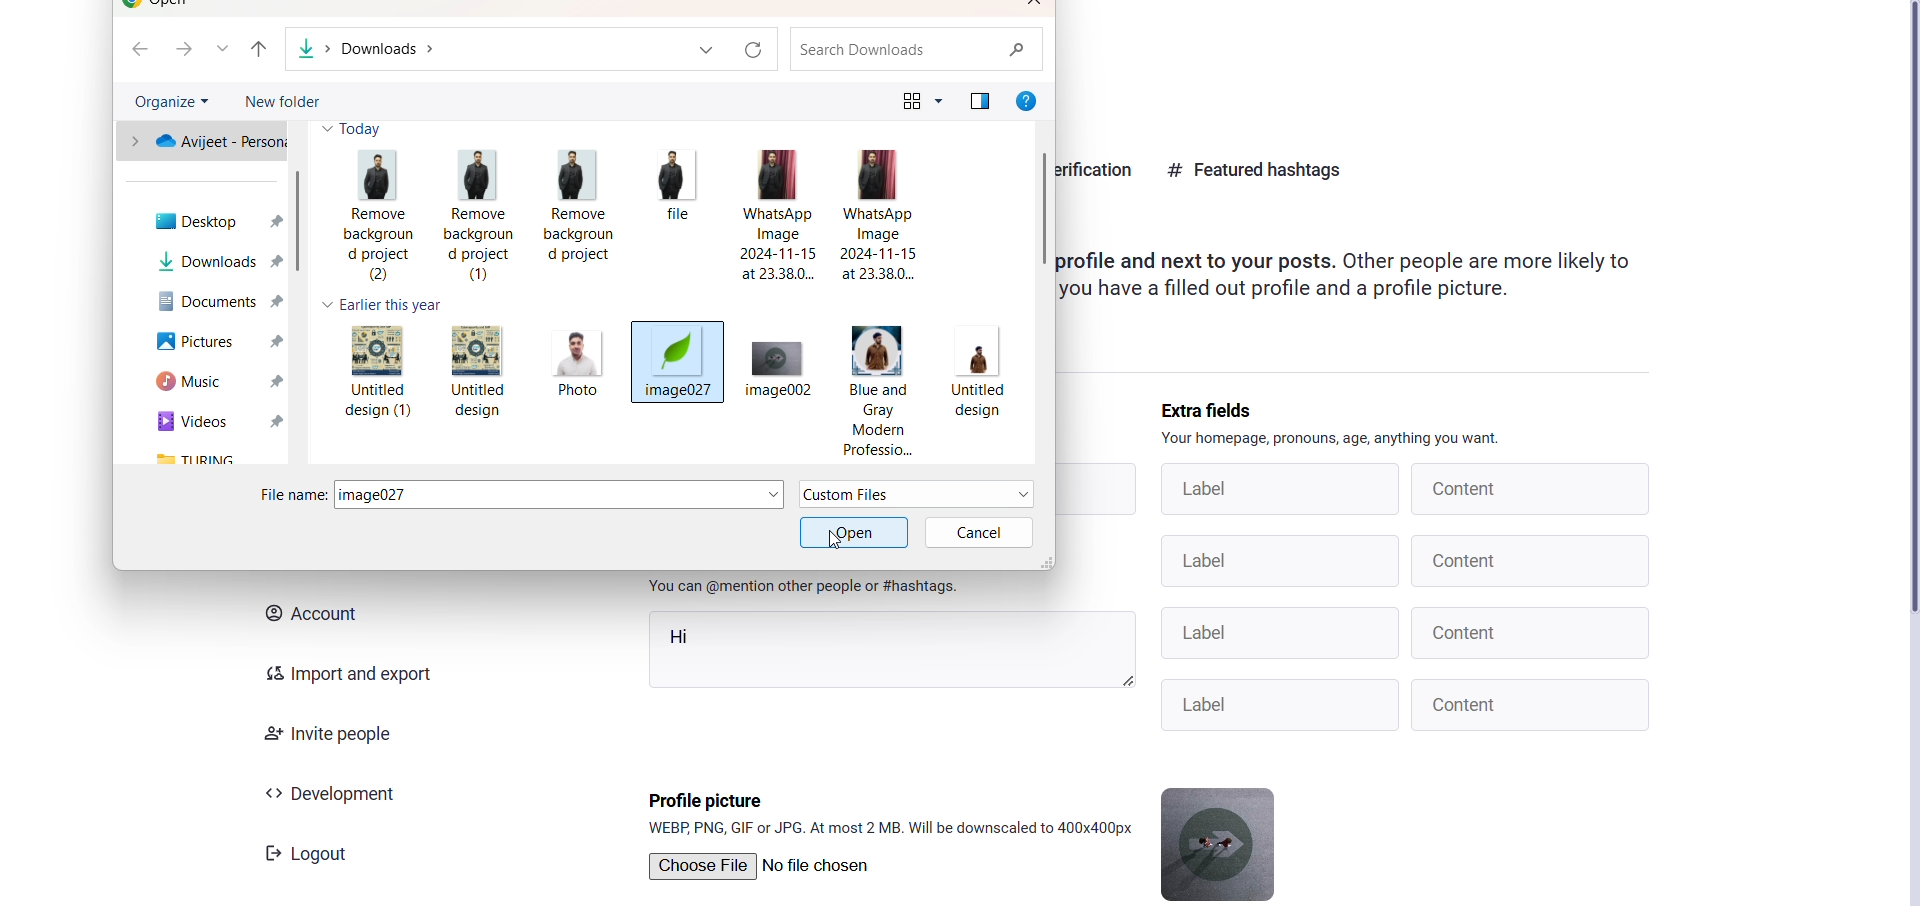 Image resolution: width=1920 pixels, height=906 pixels. Describe the element at coordinates (914, 49) in the screenshot. I see `search` at that location.